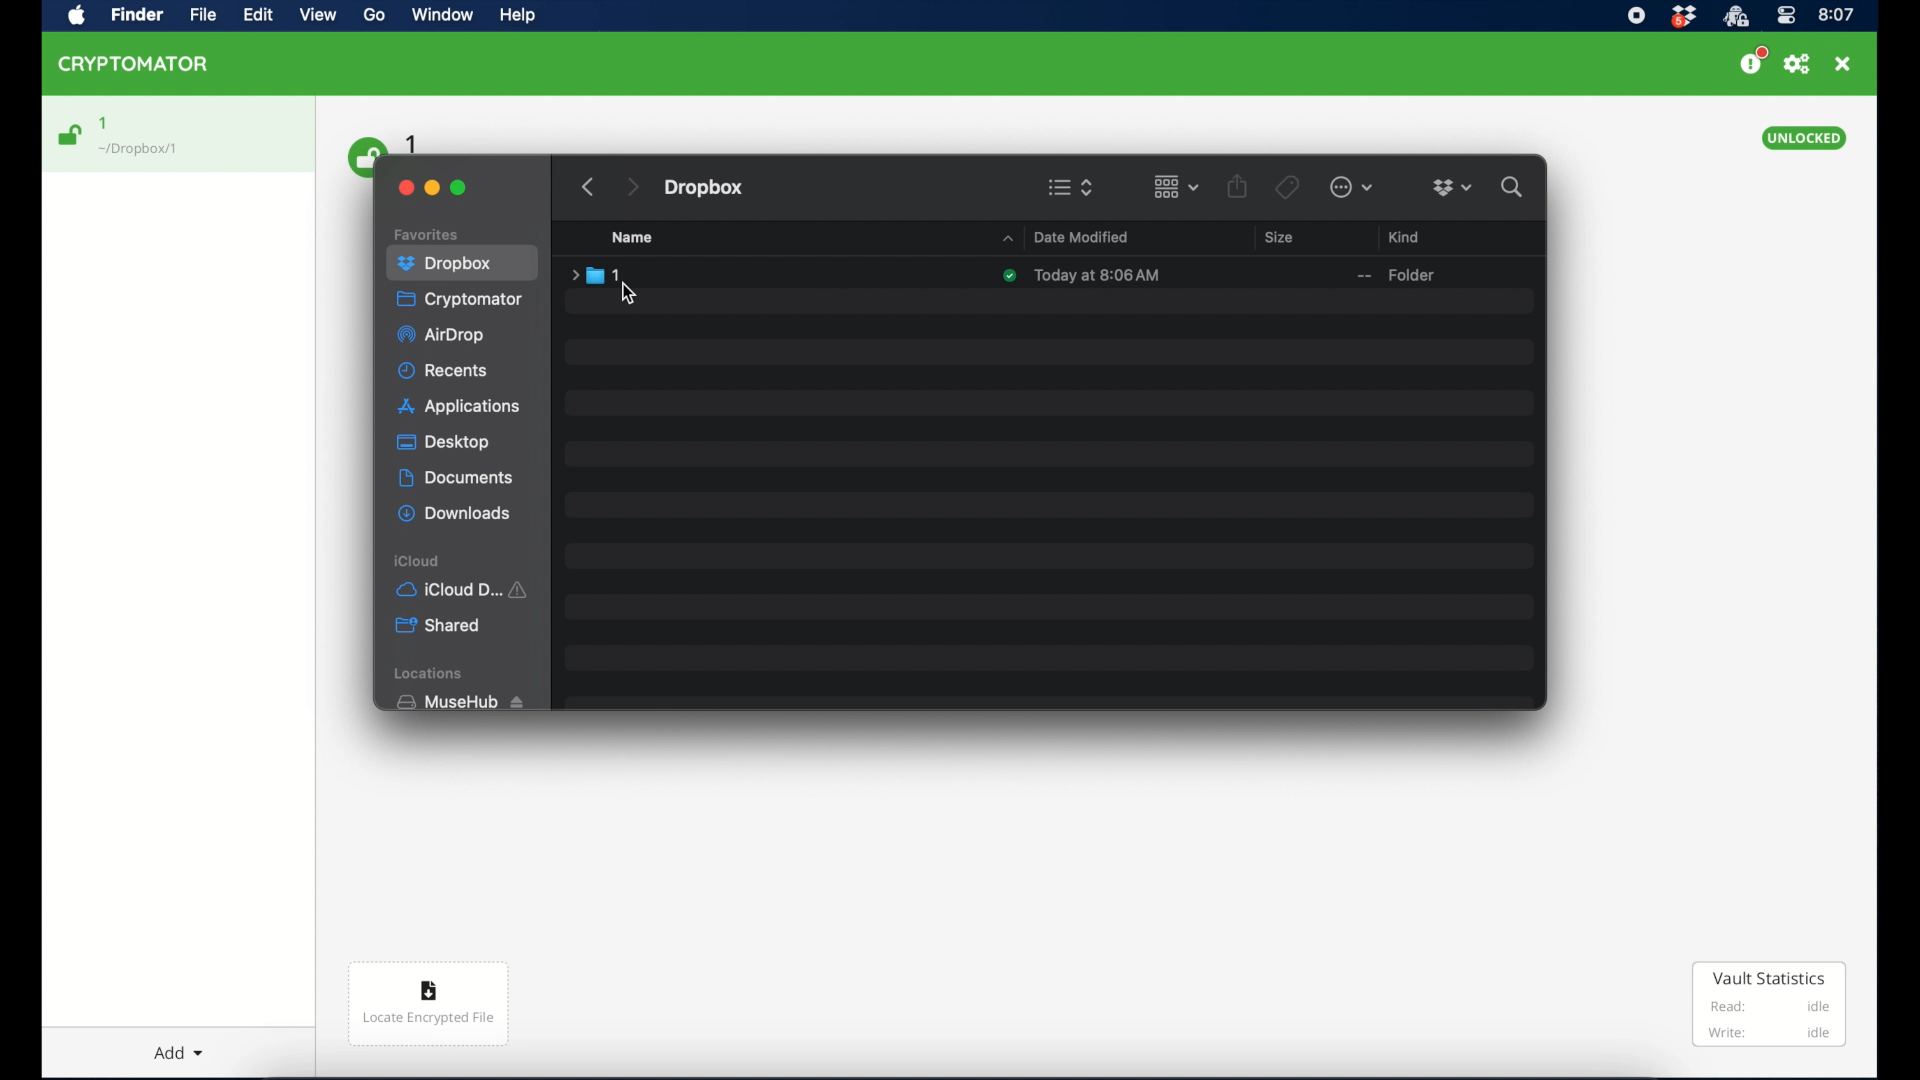  I want to click on maximize, so click(460, 188).